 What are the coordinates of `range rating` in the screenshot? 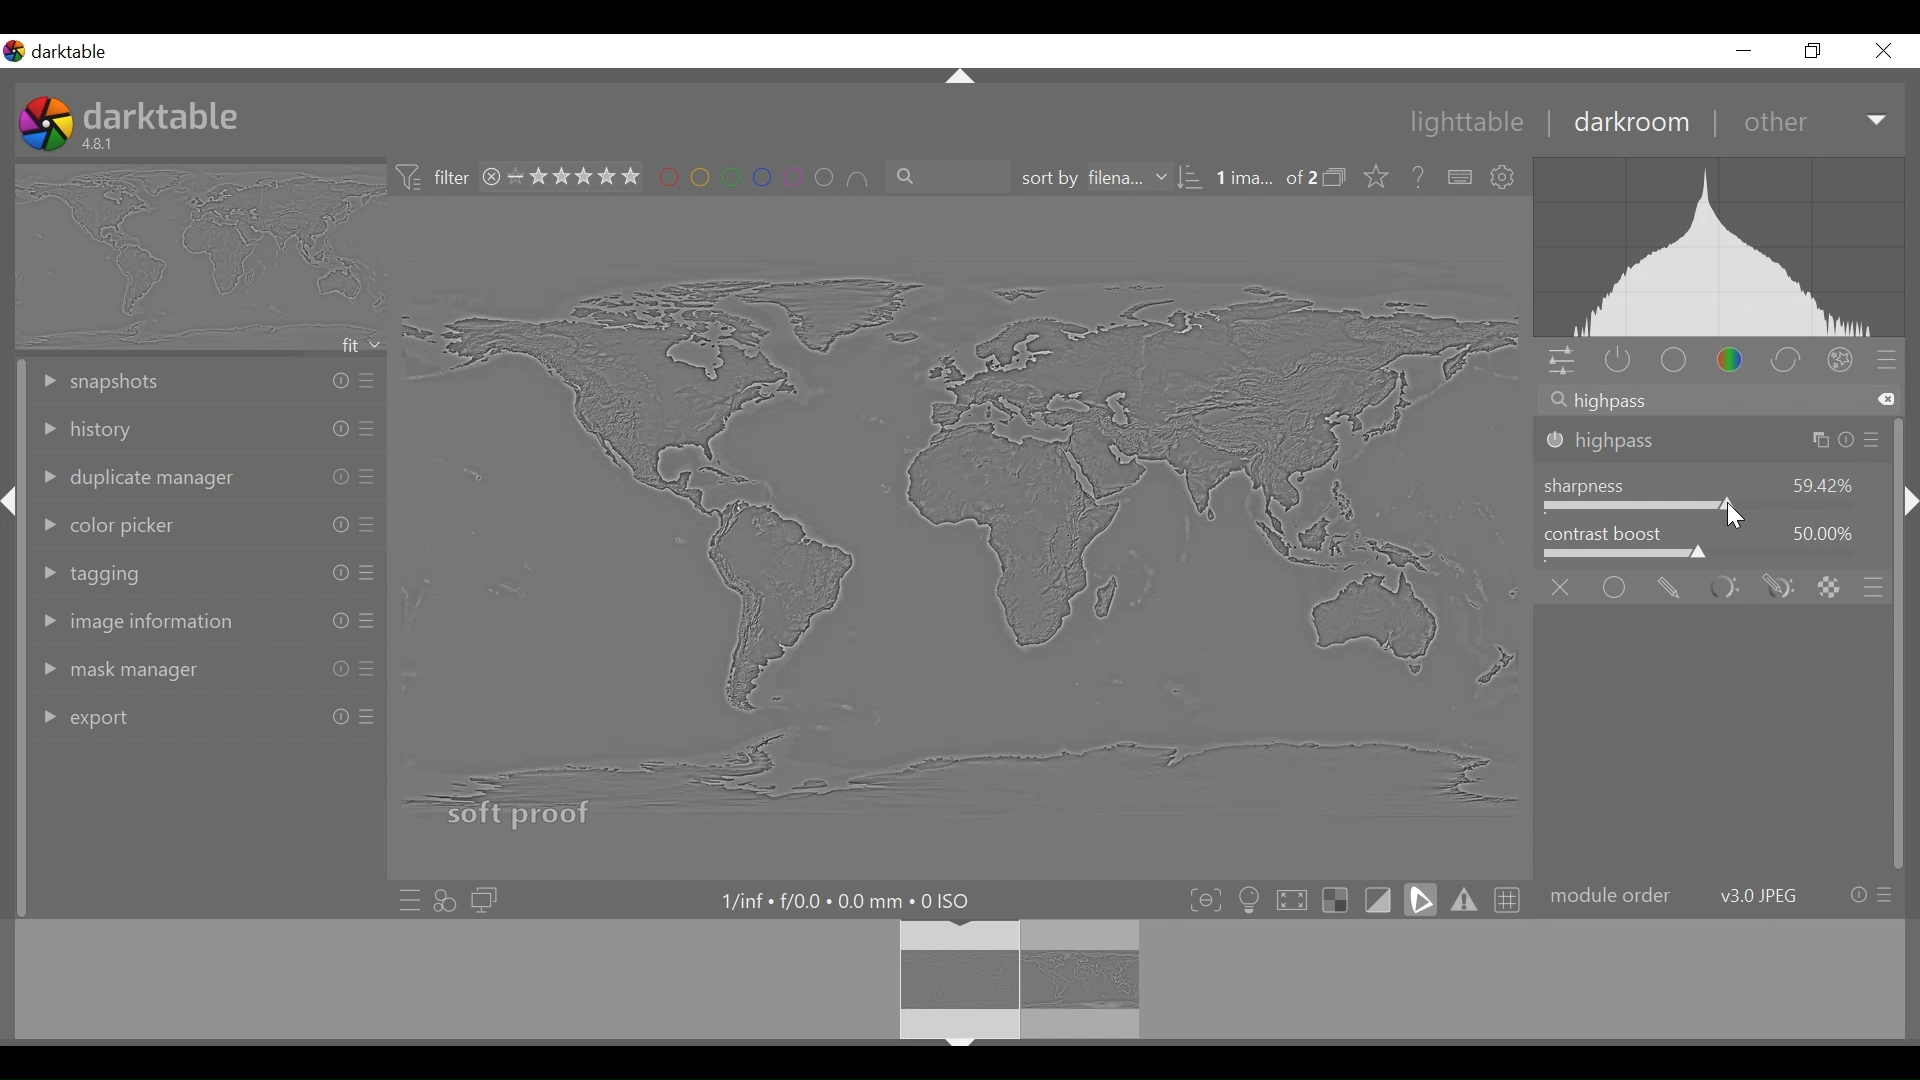 It's located at (573, 176).